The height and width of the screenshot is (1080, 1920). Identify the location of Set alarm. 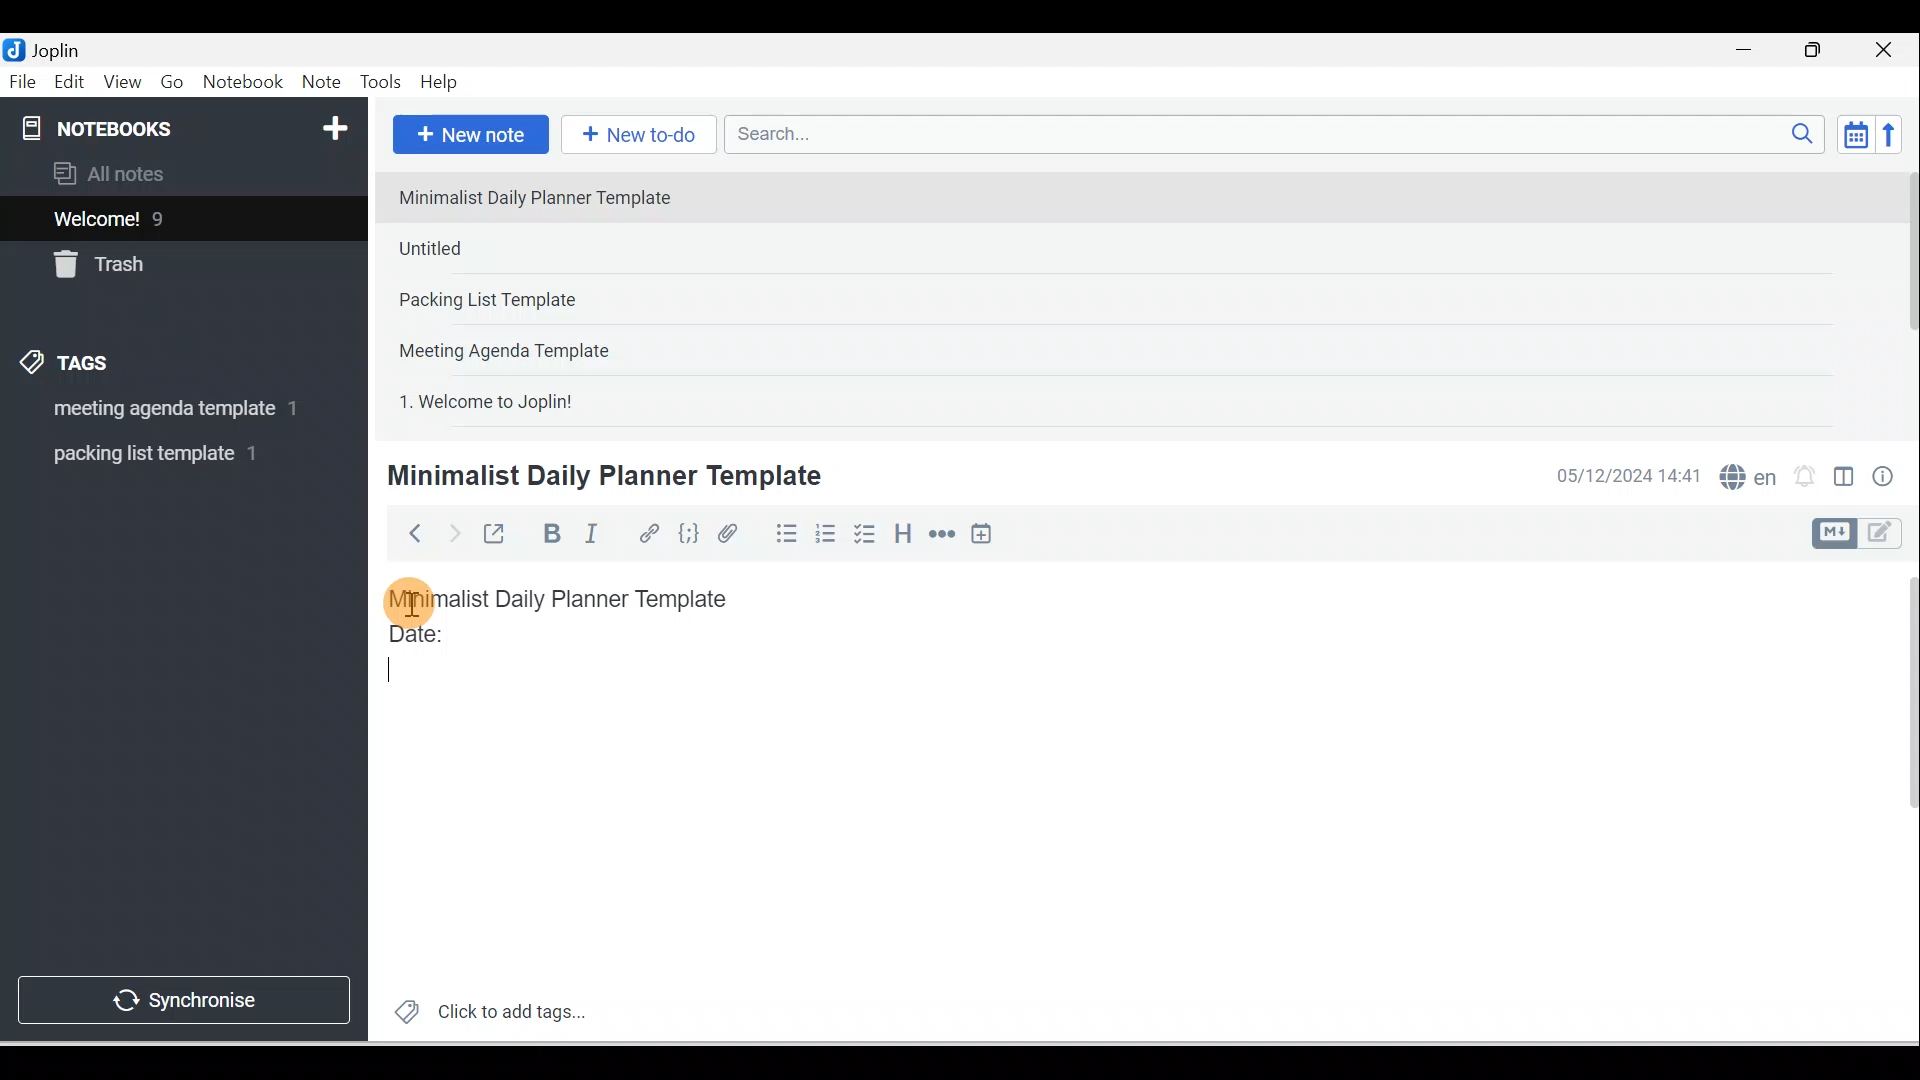
(1802, 477).